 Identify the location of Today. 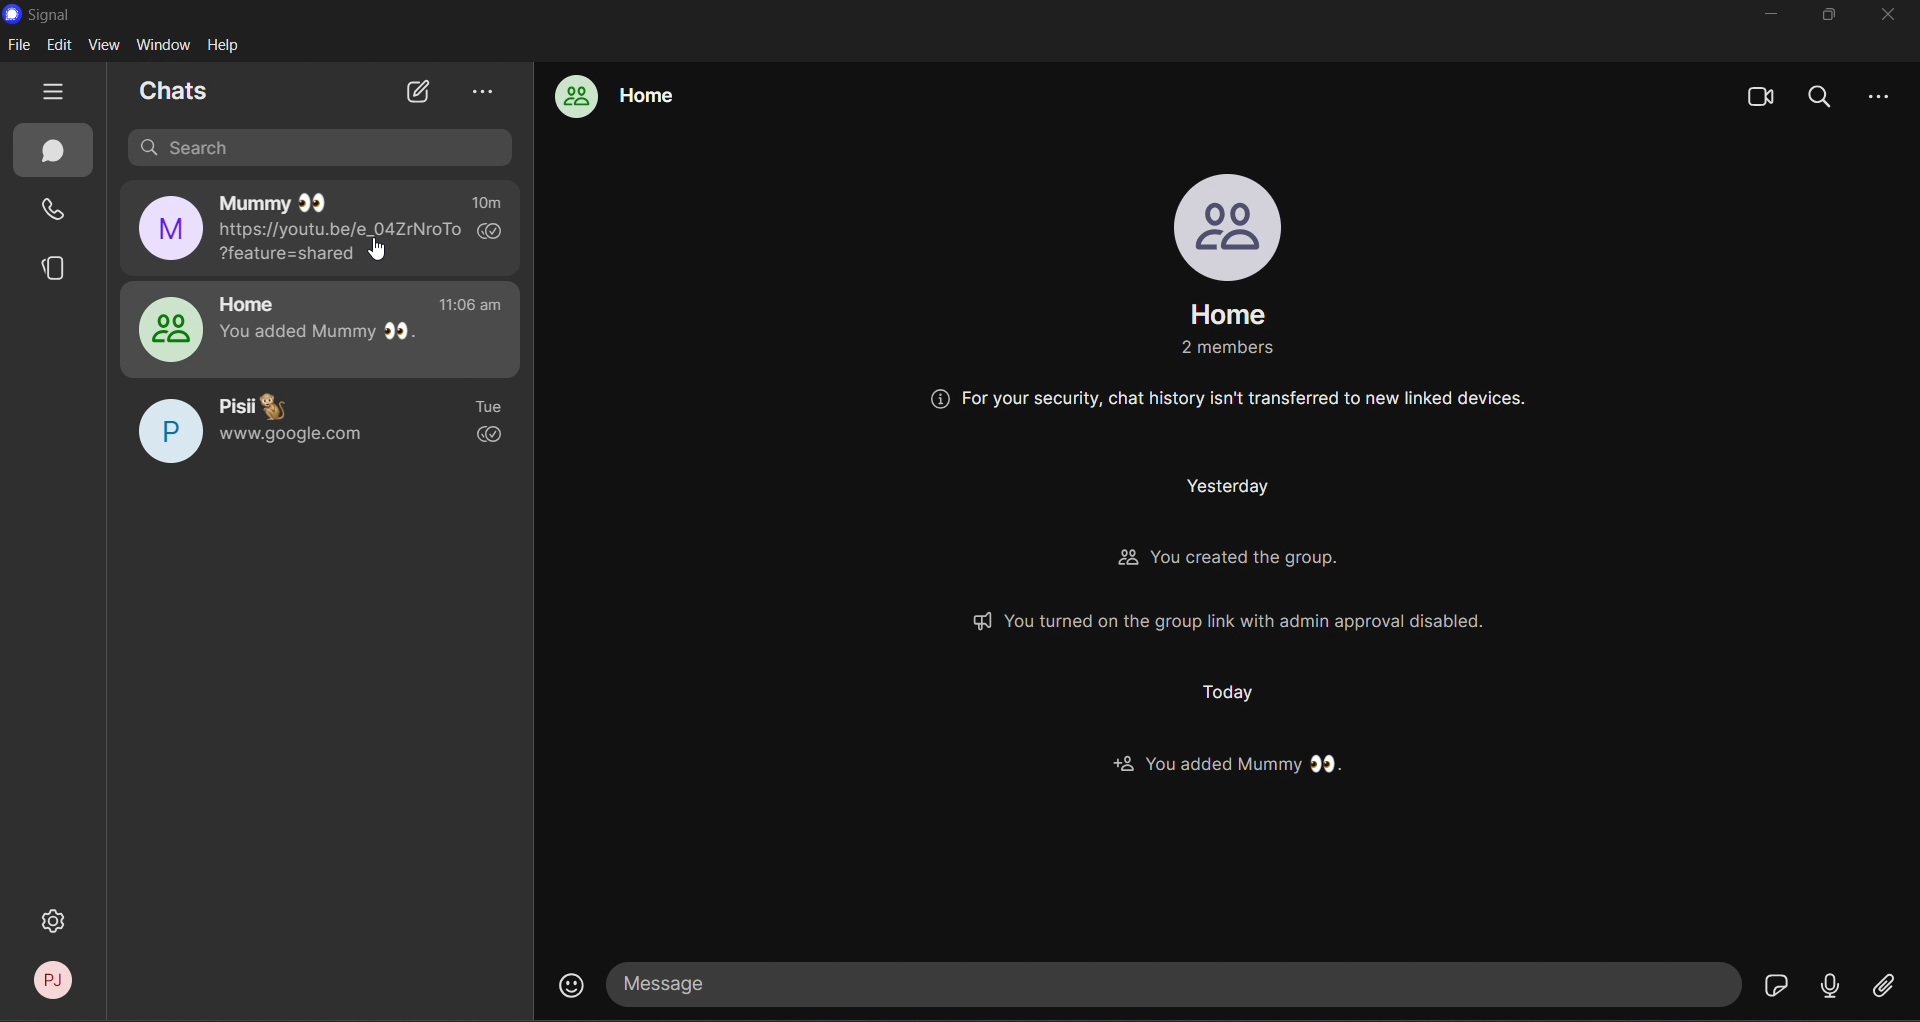
(1231, 694).